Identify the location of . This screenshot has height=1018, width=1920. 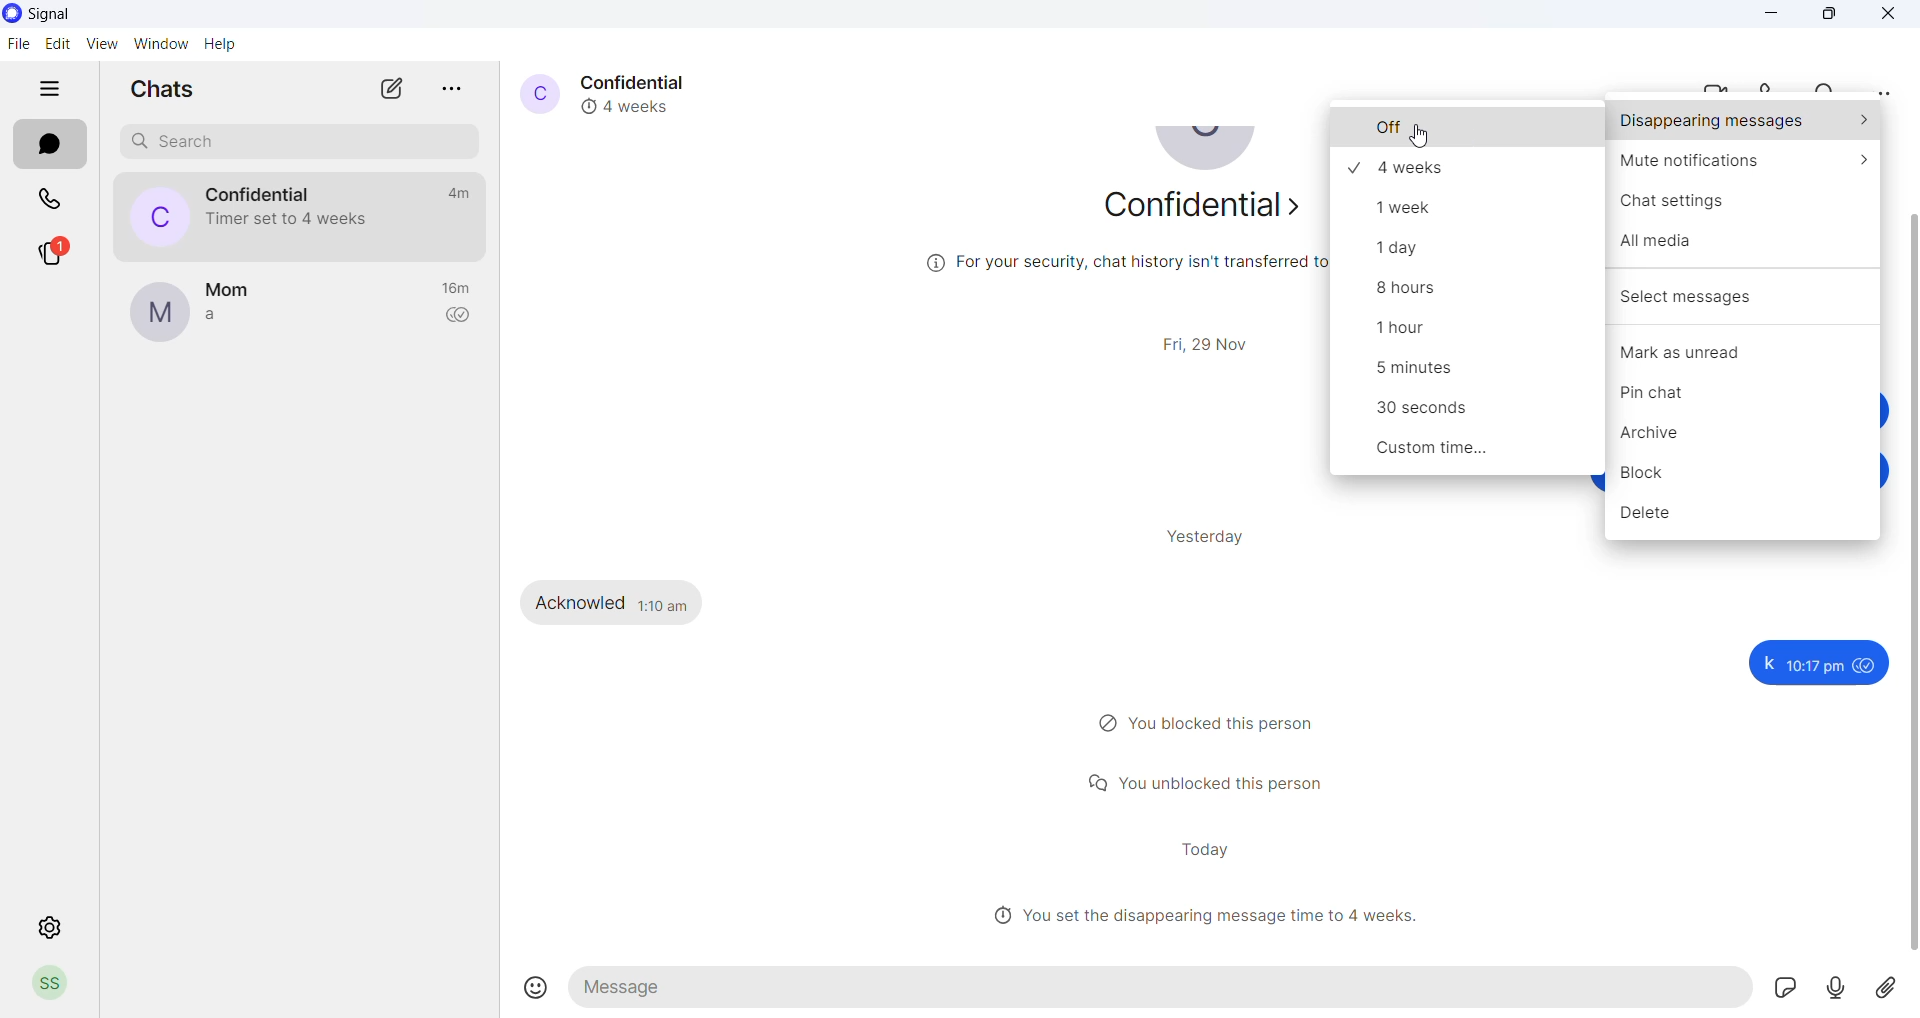
(1838, 990).